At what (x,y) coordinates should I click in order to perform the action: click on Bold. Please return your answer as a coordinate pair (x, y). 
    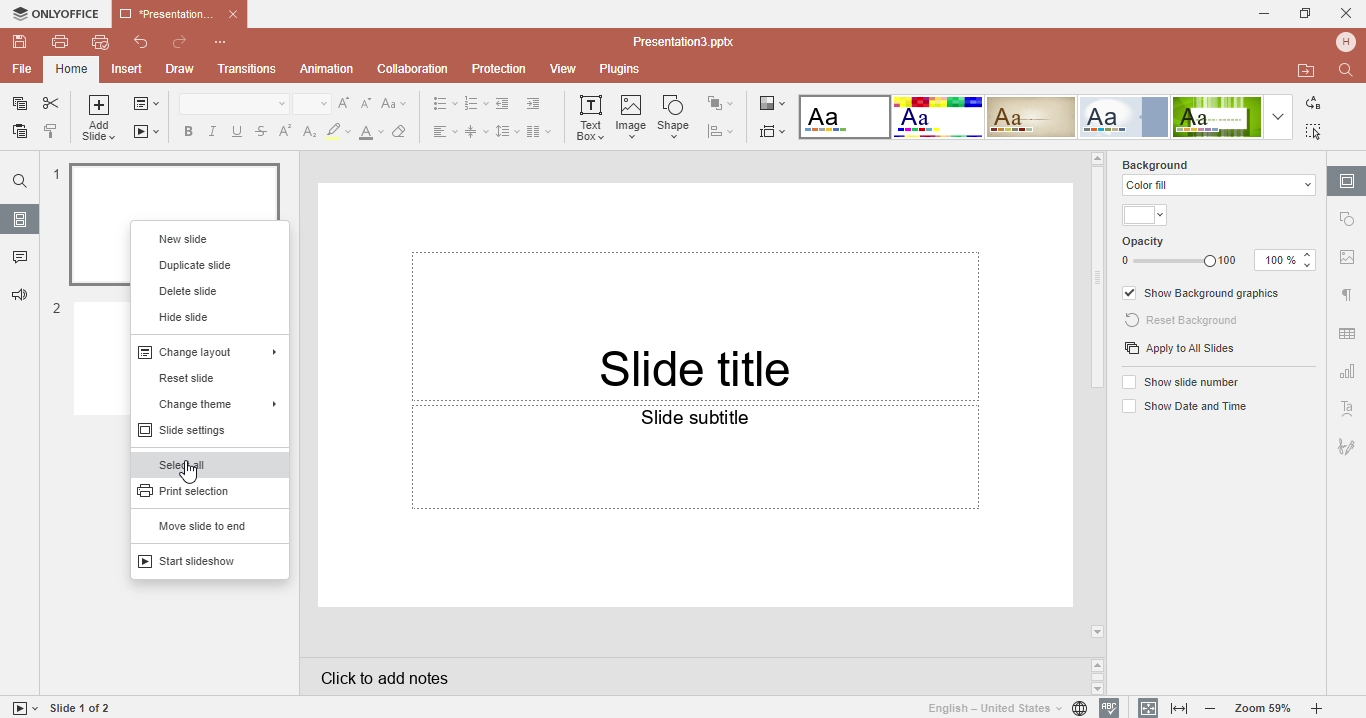
    Looking at the image, I should click on (185, 129).